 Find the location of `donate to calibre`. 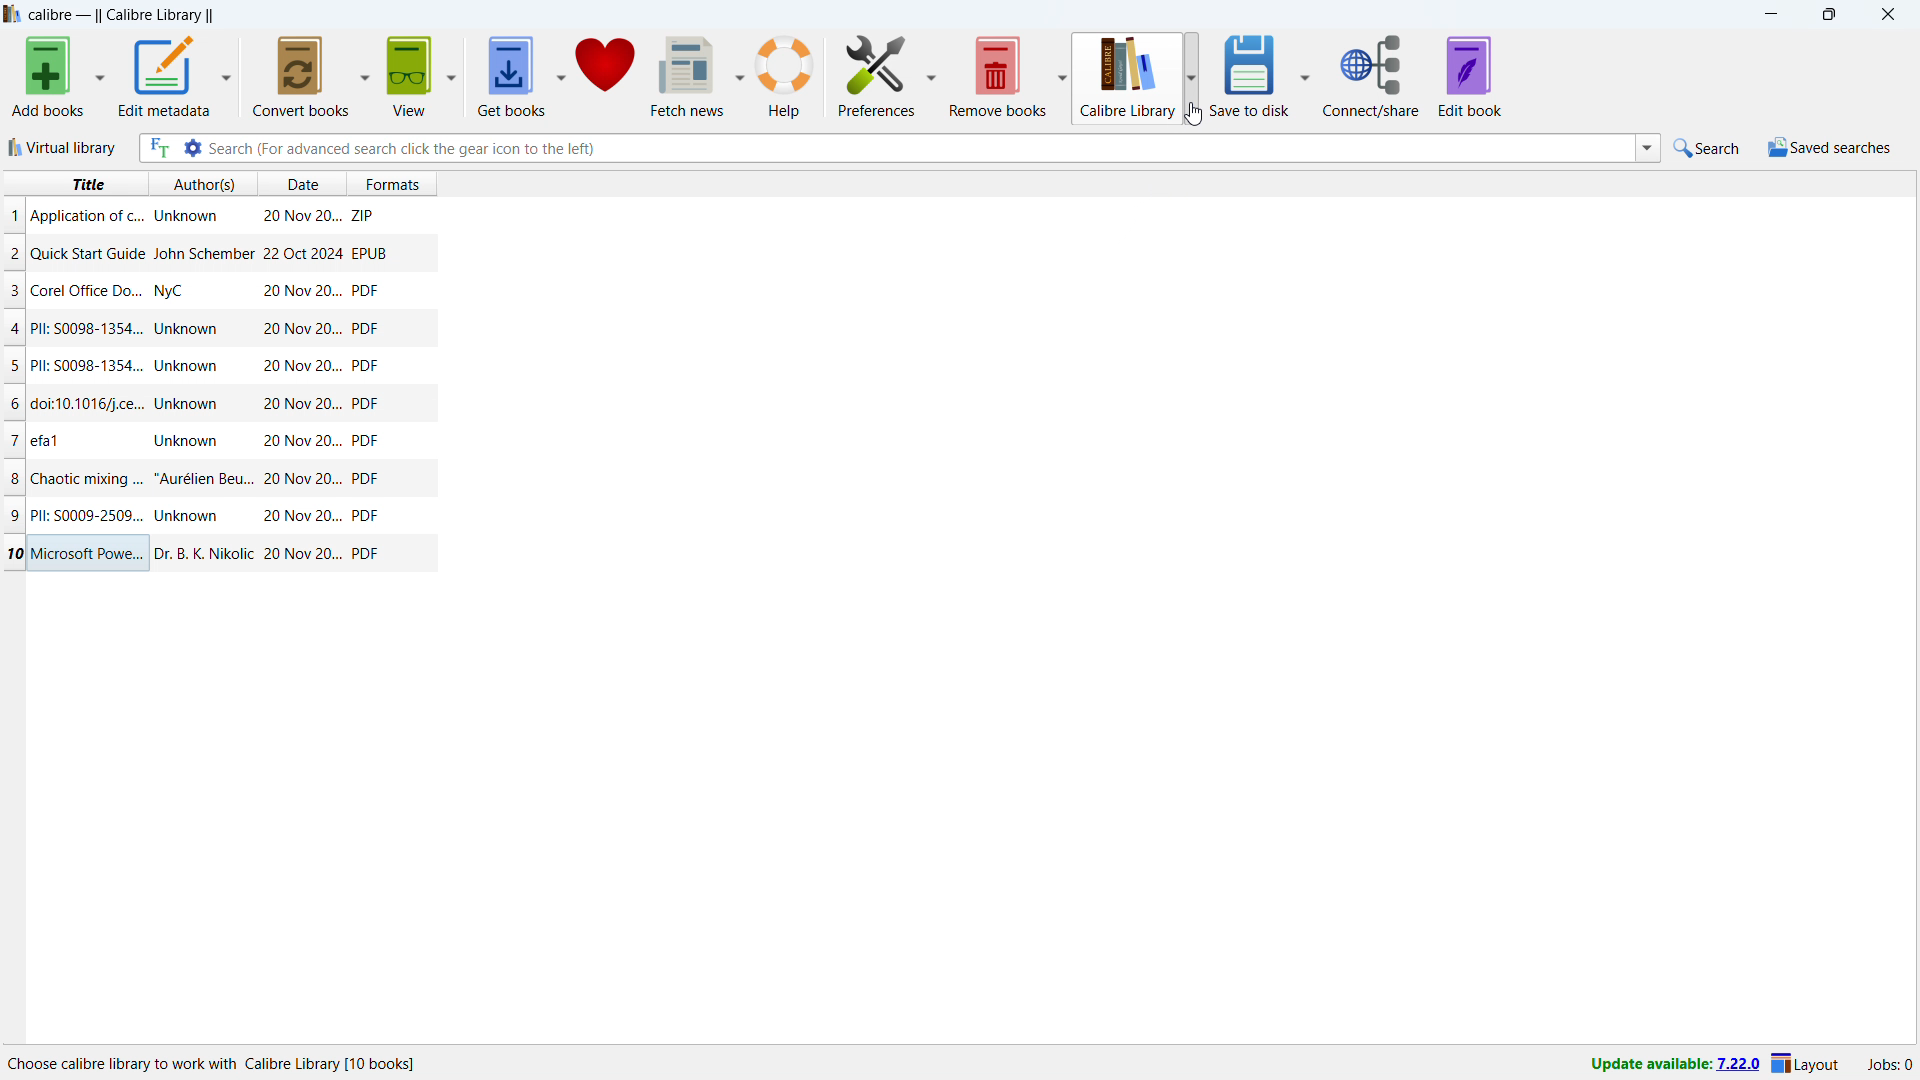

donate to calibre is located at coordinates (606, 75).